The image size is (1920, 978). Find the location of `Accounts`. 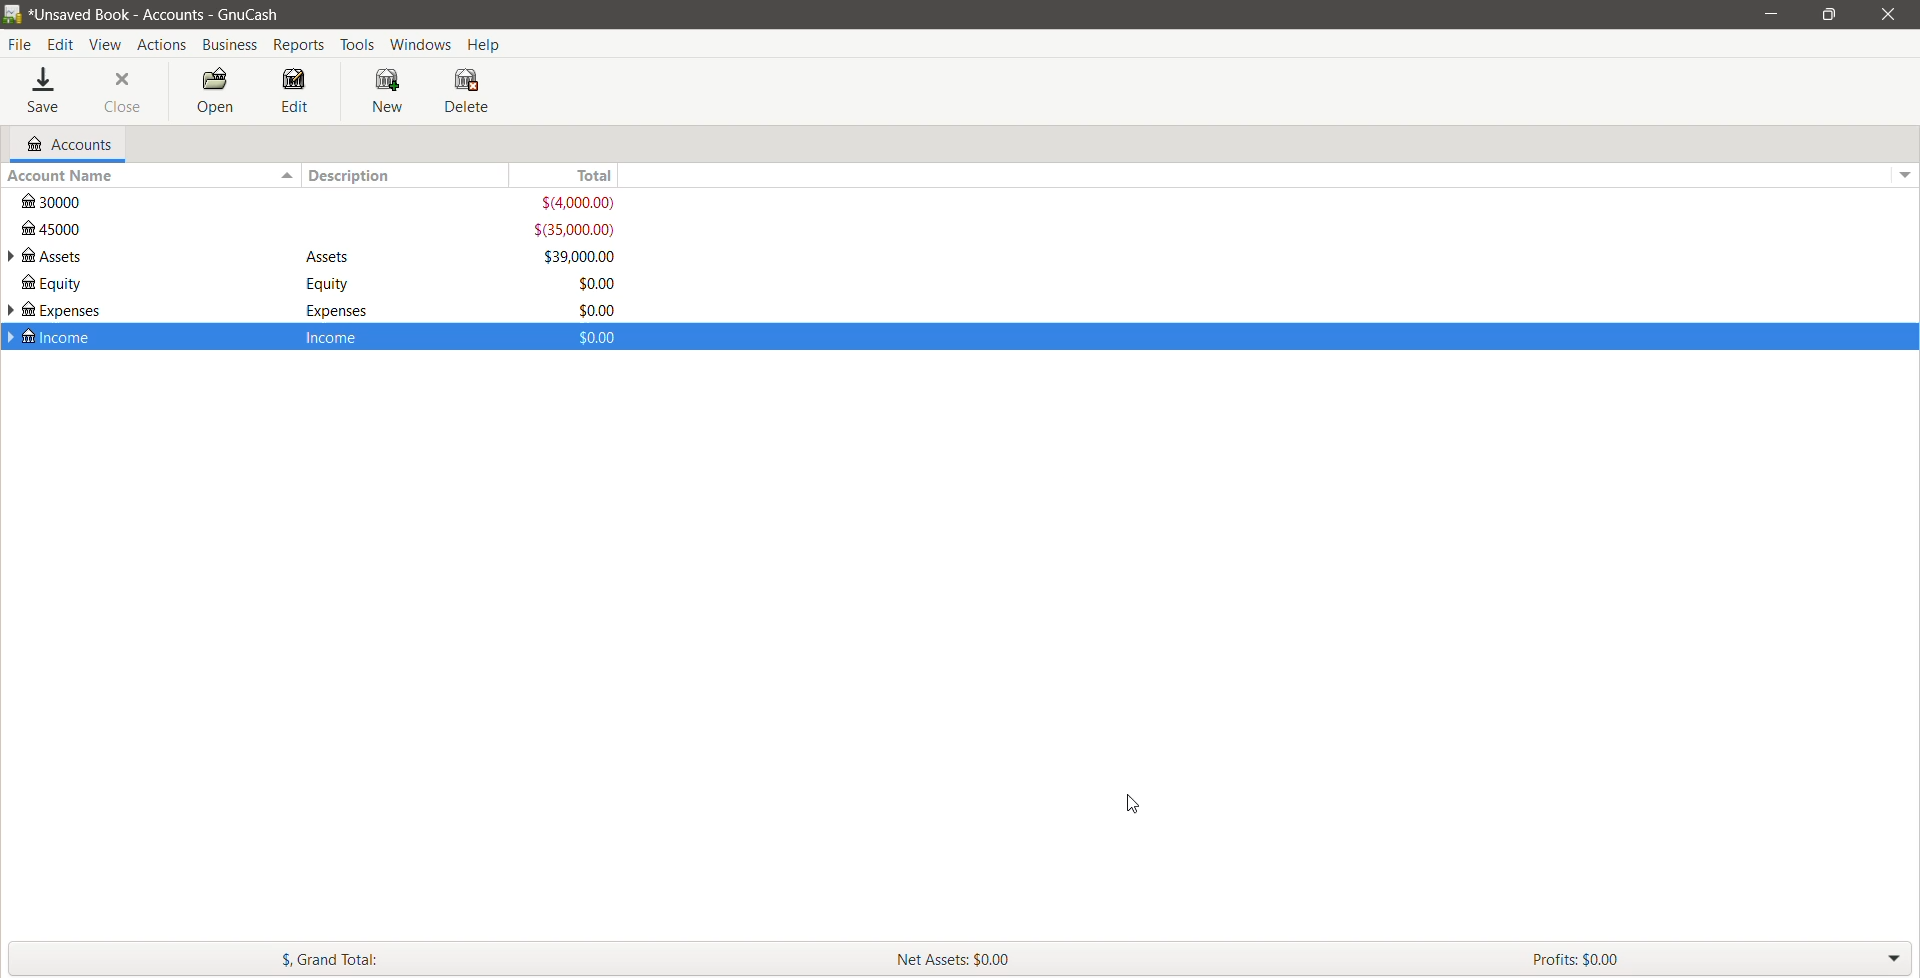

Accounts is located at coordinates (160, 44).